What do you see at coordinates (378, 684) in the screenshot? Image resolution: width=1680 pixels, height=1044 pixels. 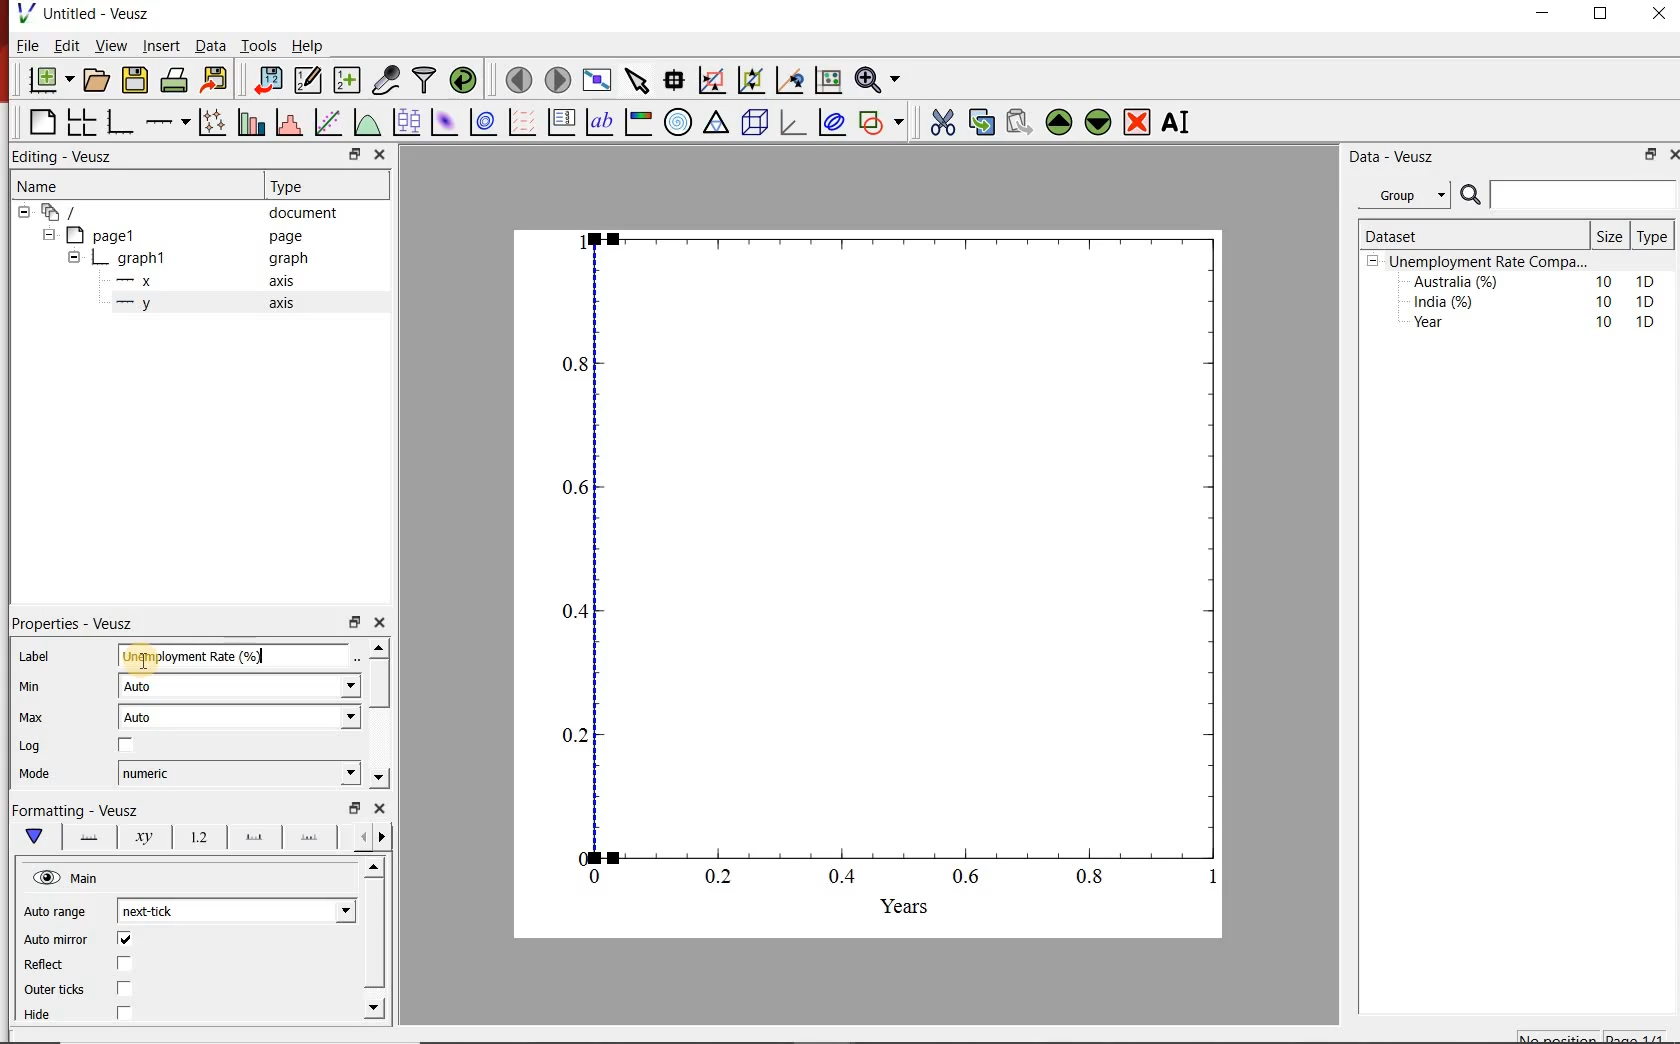 I see `scroll bar` at bounding box center [378, 684].